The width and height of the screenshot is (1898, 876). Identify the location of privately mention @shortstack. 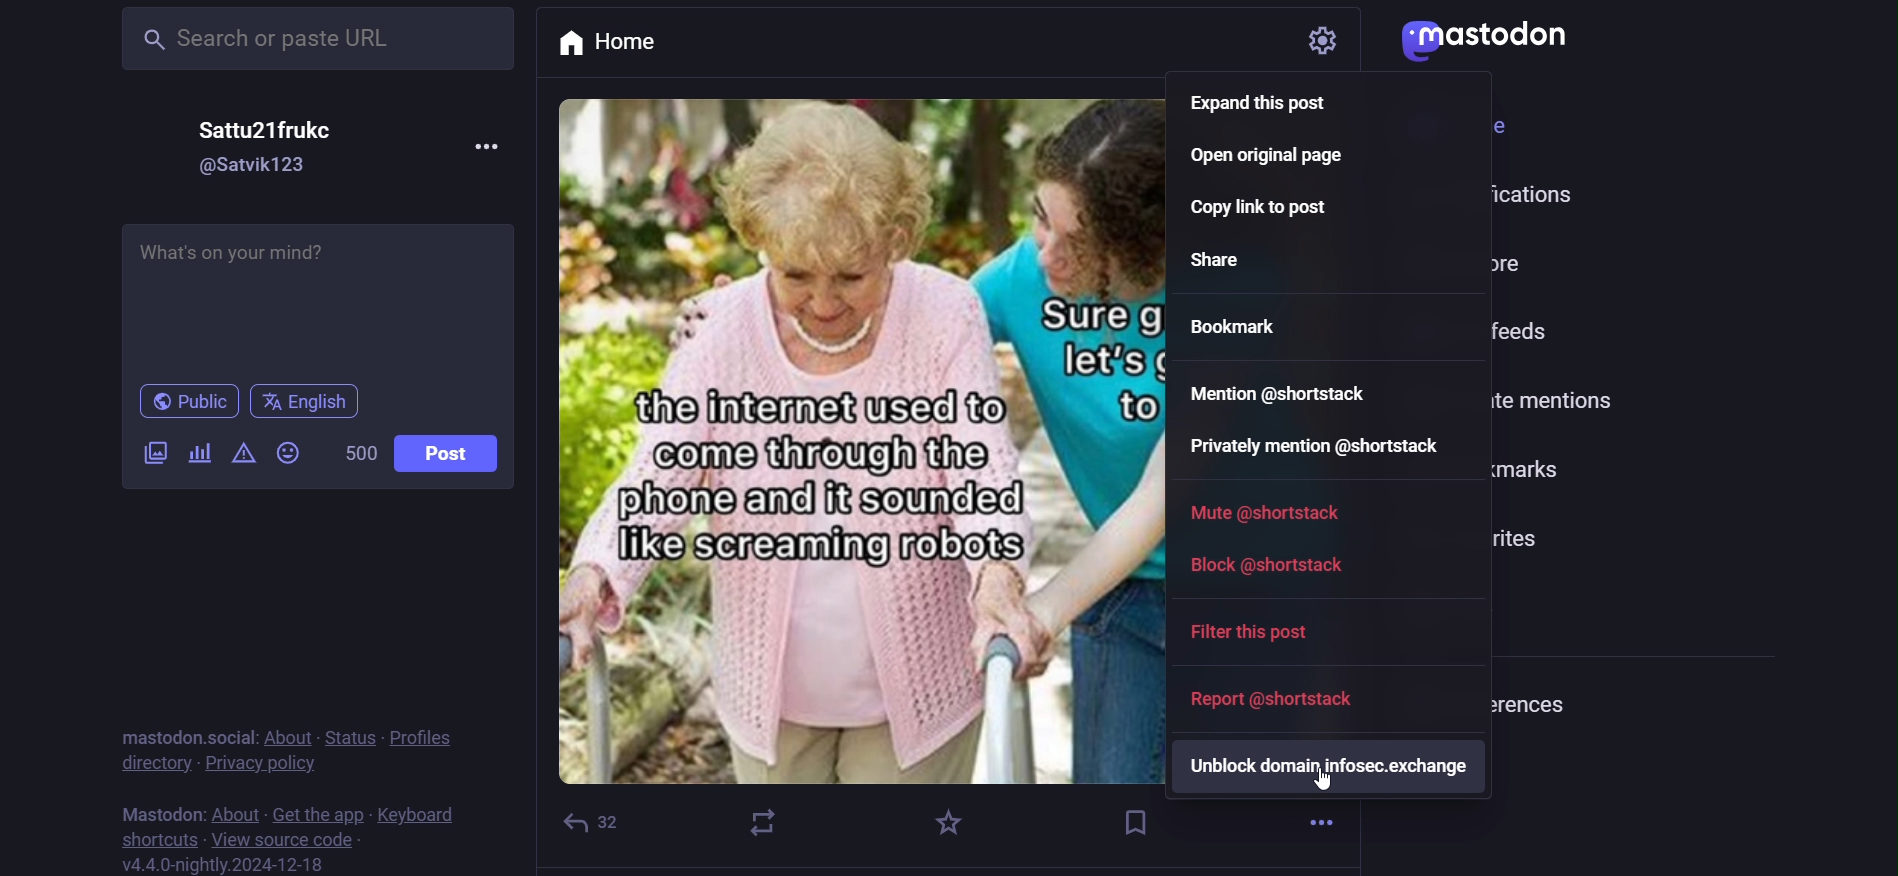
(1321, 446).